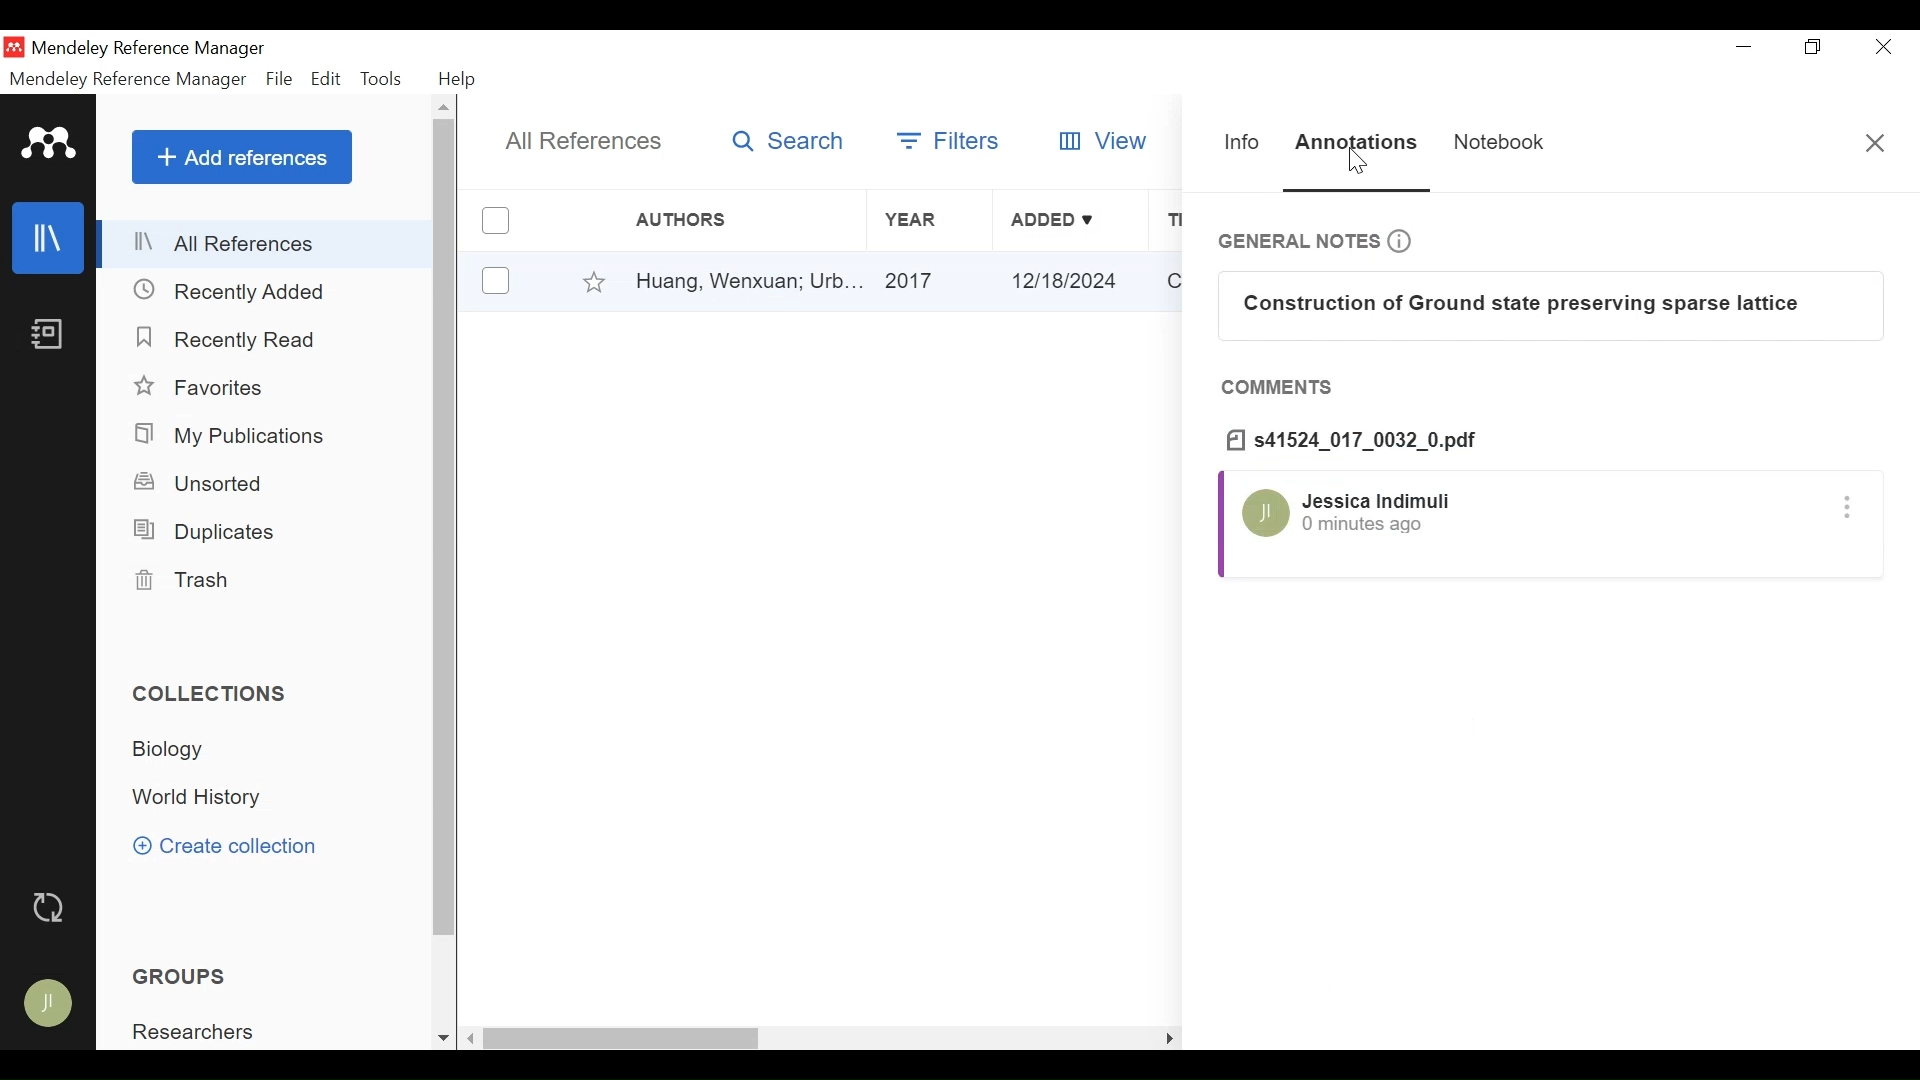  What do you see at coordinates (495, 221) in the screenshot?
I see `(un)Select All` at bounding box center [495, 221].